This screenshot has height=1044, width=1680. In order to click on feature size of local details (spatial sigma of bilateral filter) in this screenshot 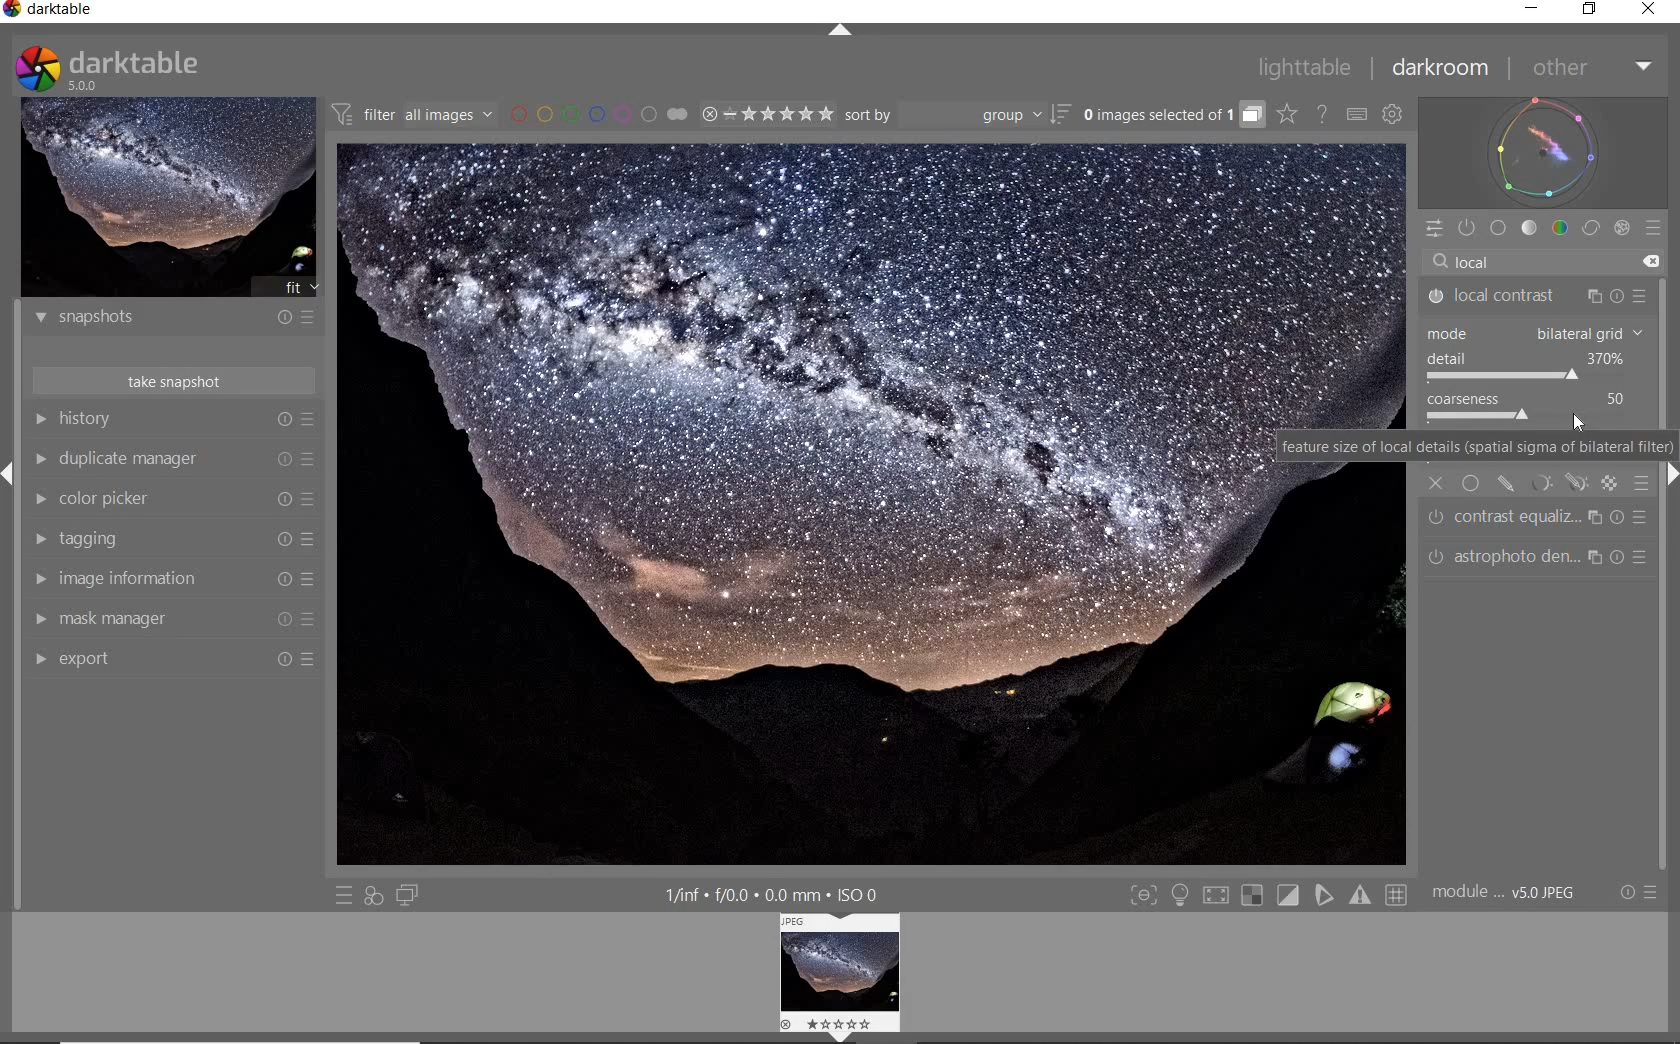, I will do `click(1473, 447)`.